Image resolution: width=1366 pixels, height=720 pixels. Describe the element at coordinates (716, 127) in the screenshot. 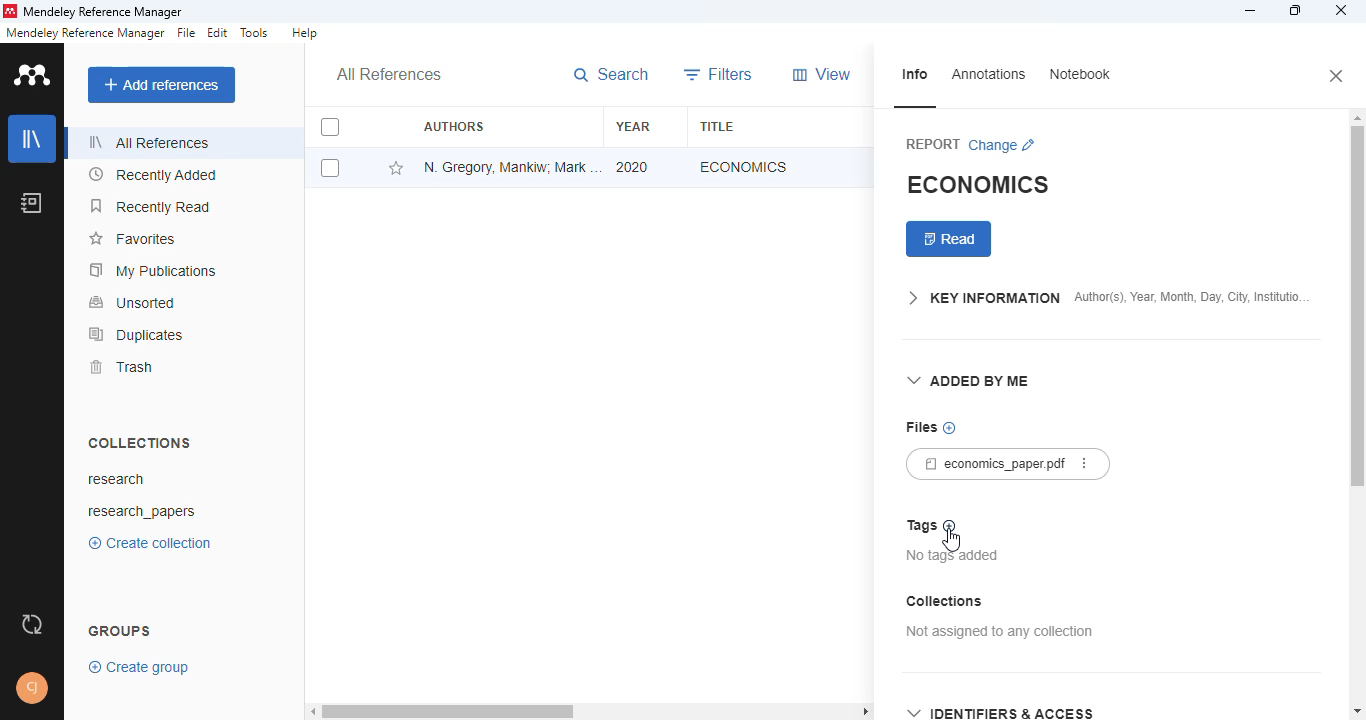

I see `title` at that location.